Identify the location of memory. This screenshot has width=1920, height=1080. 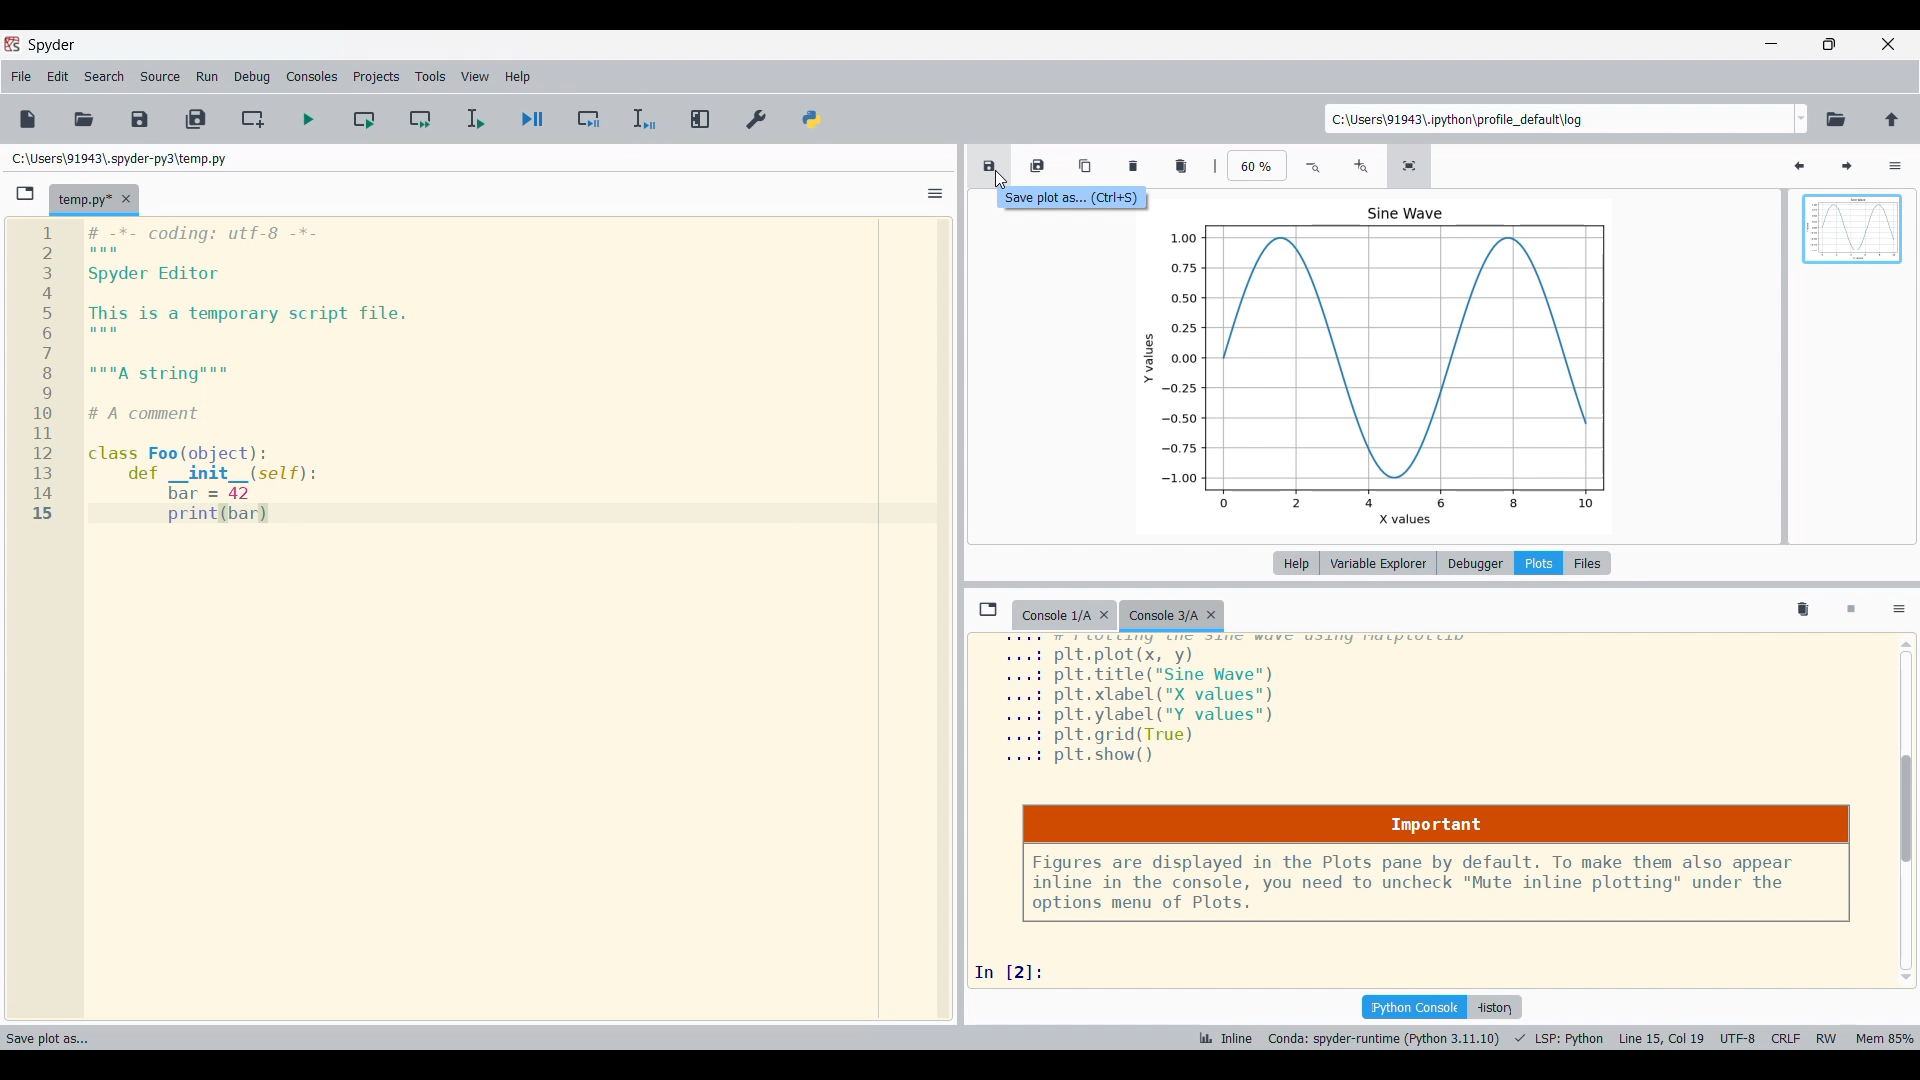
(1886, 1037).